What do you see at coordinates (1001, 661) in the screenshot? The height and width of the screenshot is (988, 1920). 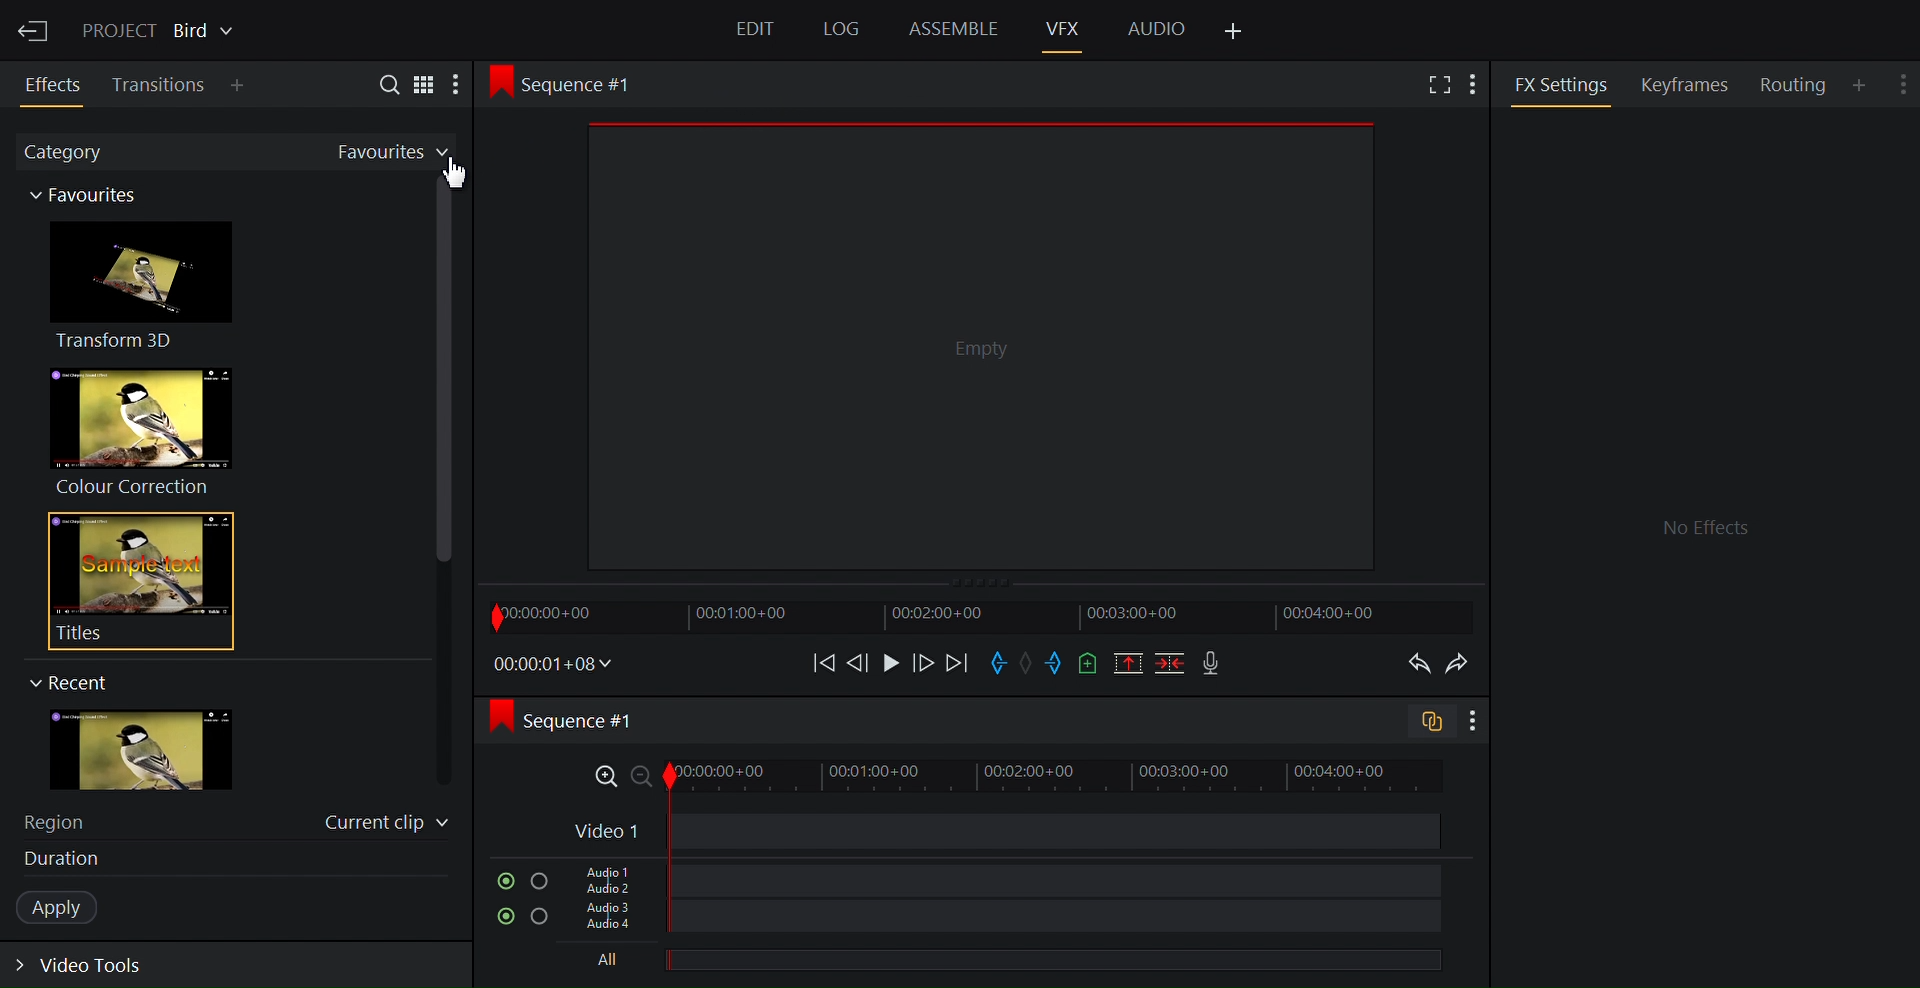 I see `Mark in` at bounding box center [1001, 661].